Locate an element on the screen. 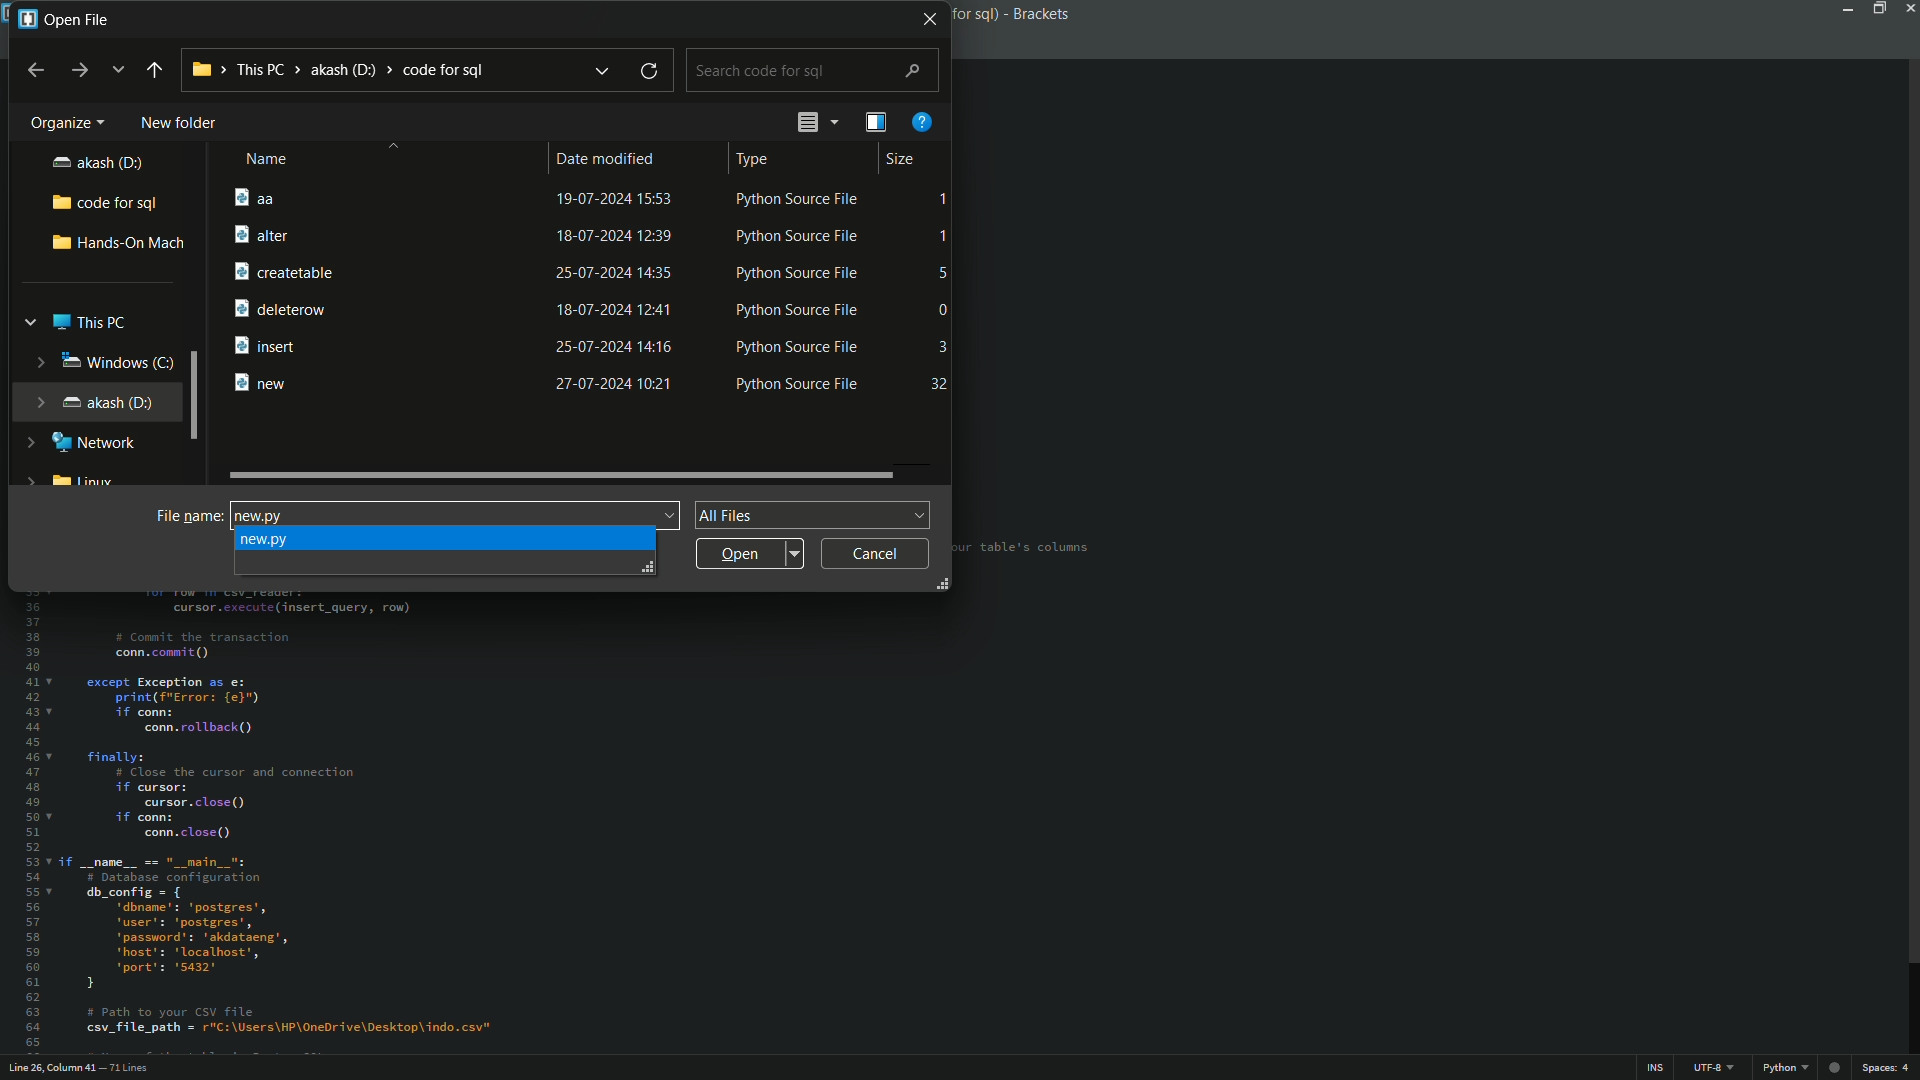  maximize is located at coordinates (1878, 8).